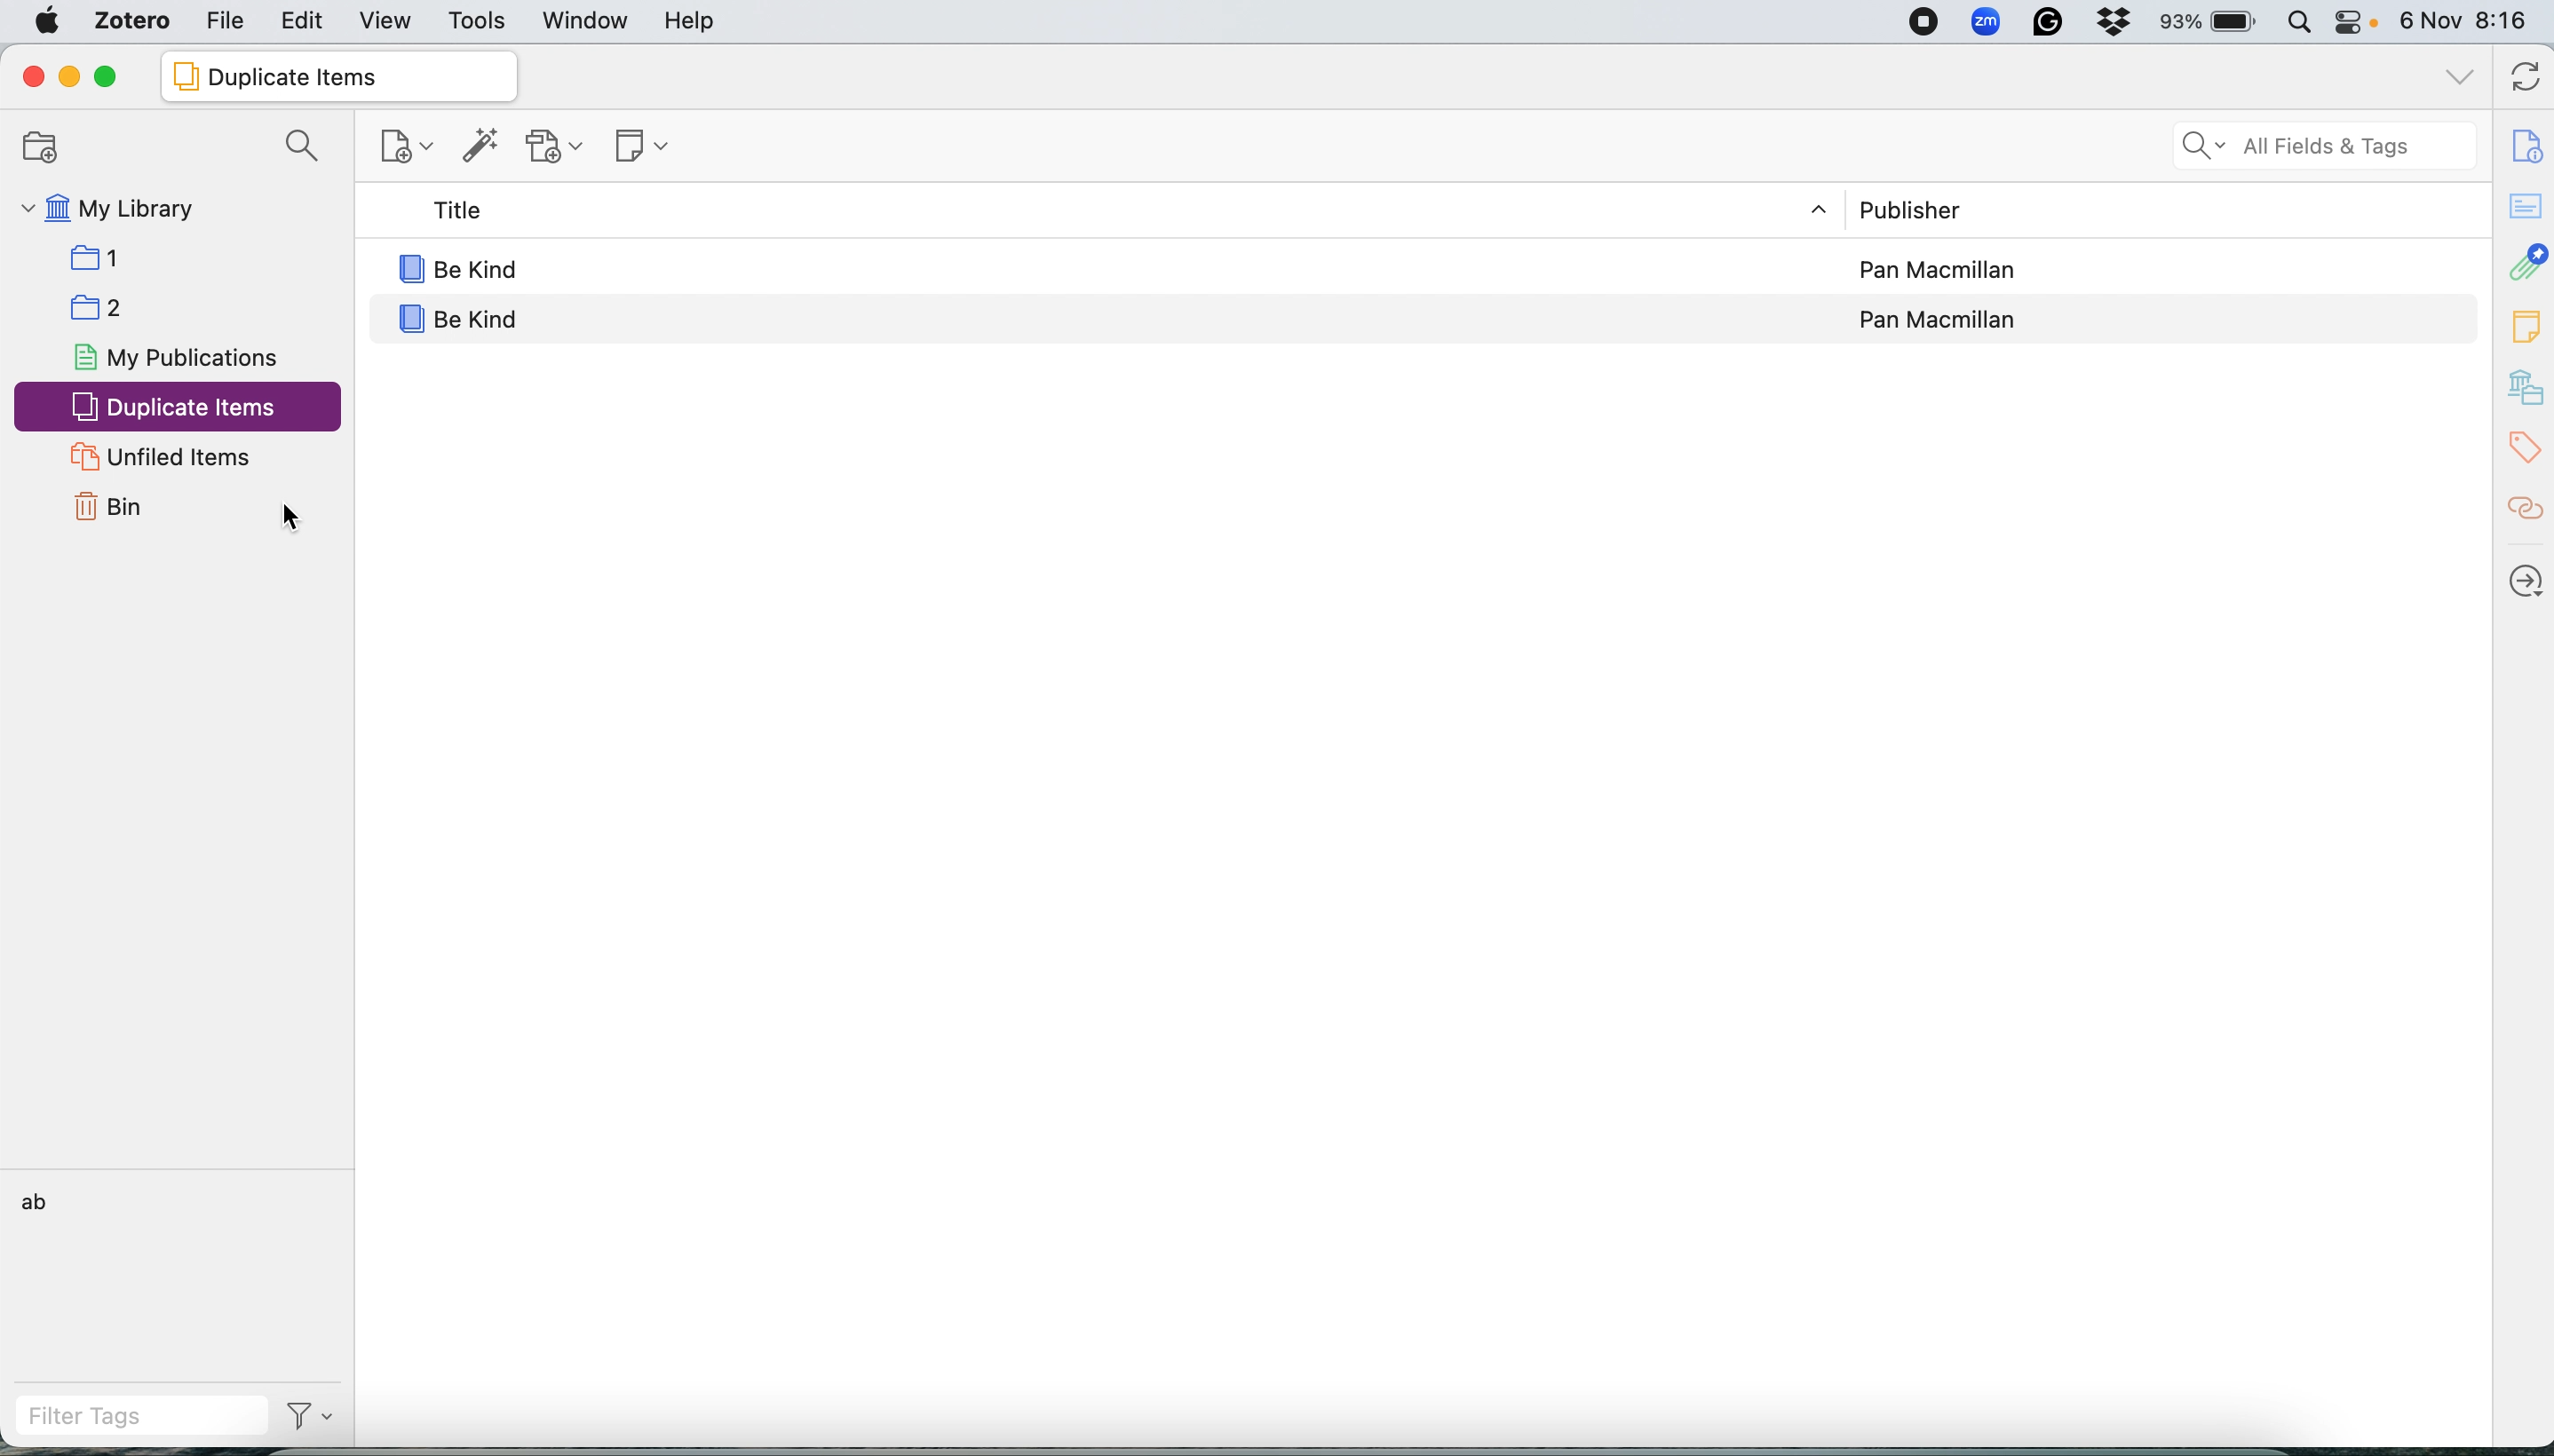 The image size is (2554, 1456). I want to click on battery, so click(2213, 22).